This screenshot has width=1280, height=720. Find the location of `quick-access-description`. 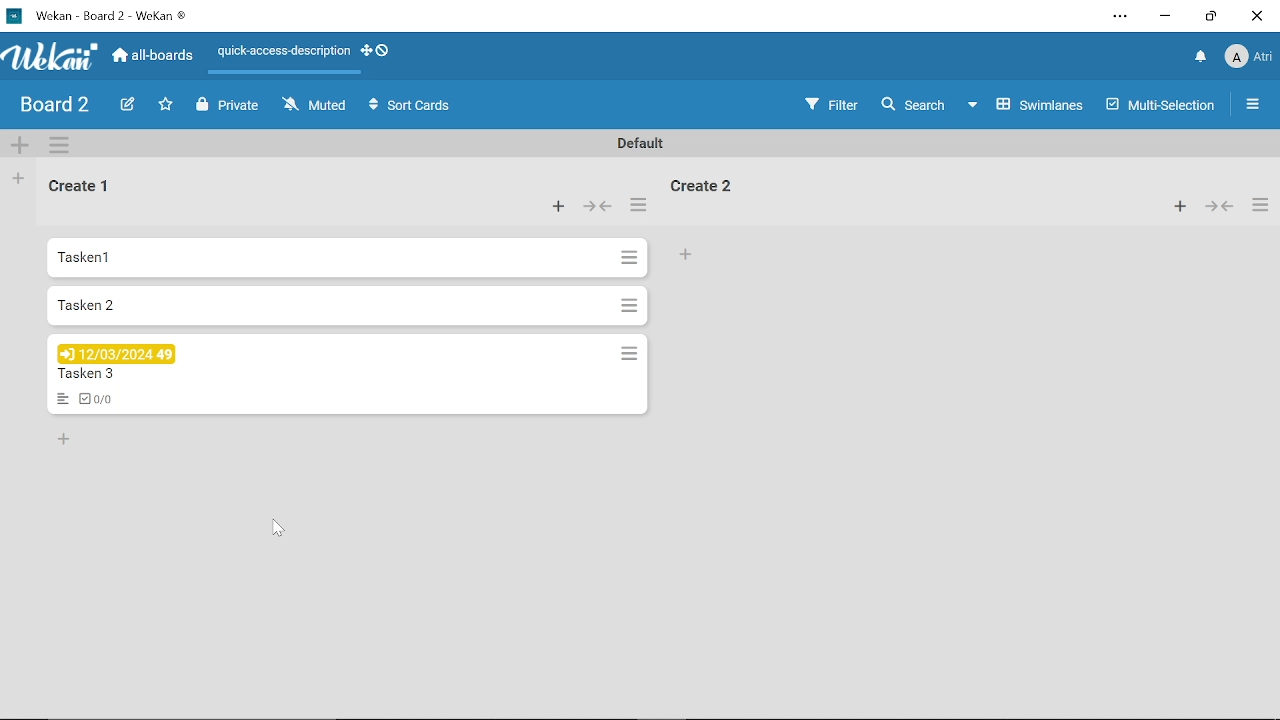

quick-access-description is located at coordinates (305, 52).